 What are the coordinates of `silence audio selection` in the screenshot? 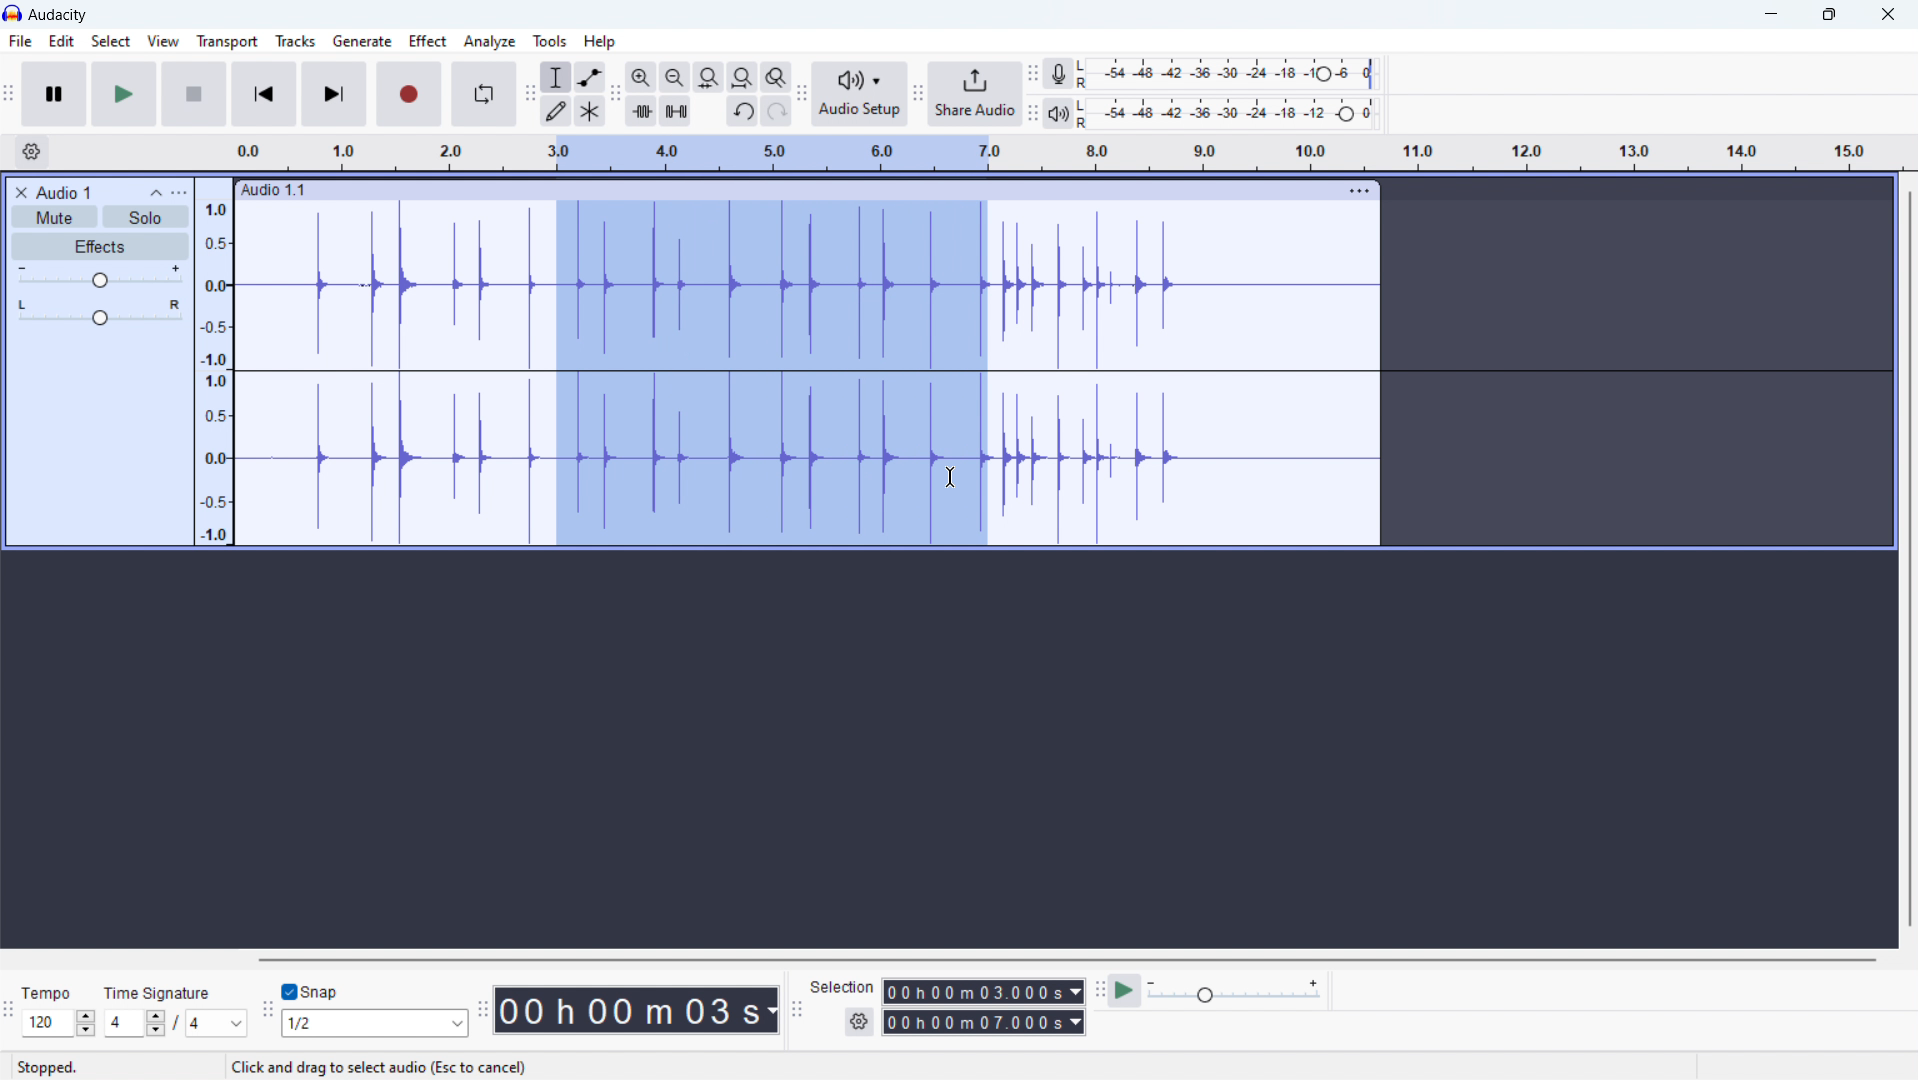 It's located at (675, 110).